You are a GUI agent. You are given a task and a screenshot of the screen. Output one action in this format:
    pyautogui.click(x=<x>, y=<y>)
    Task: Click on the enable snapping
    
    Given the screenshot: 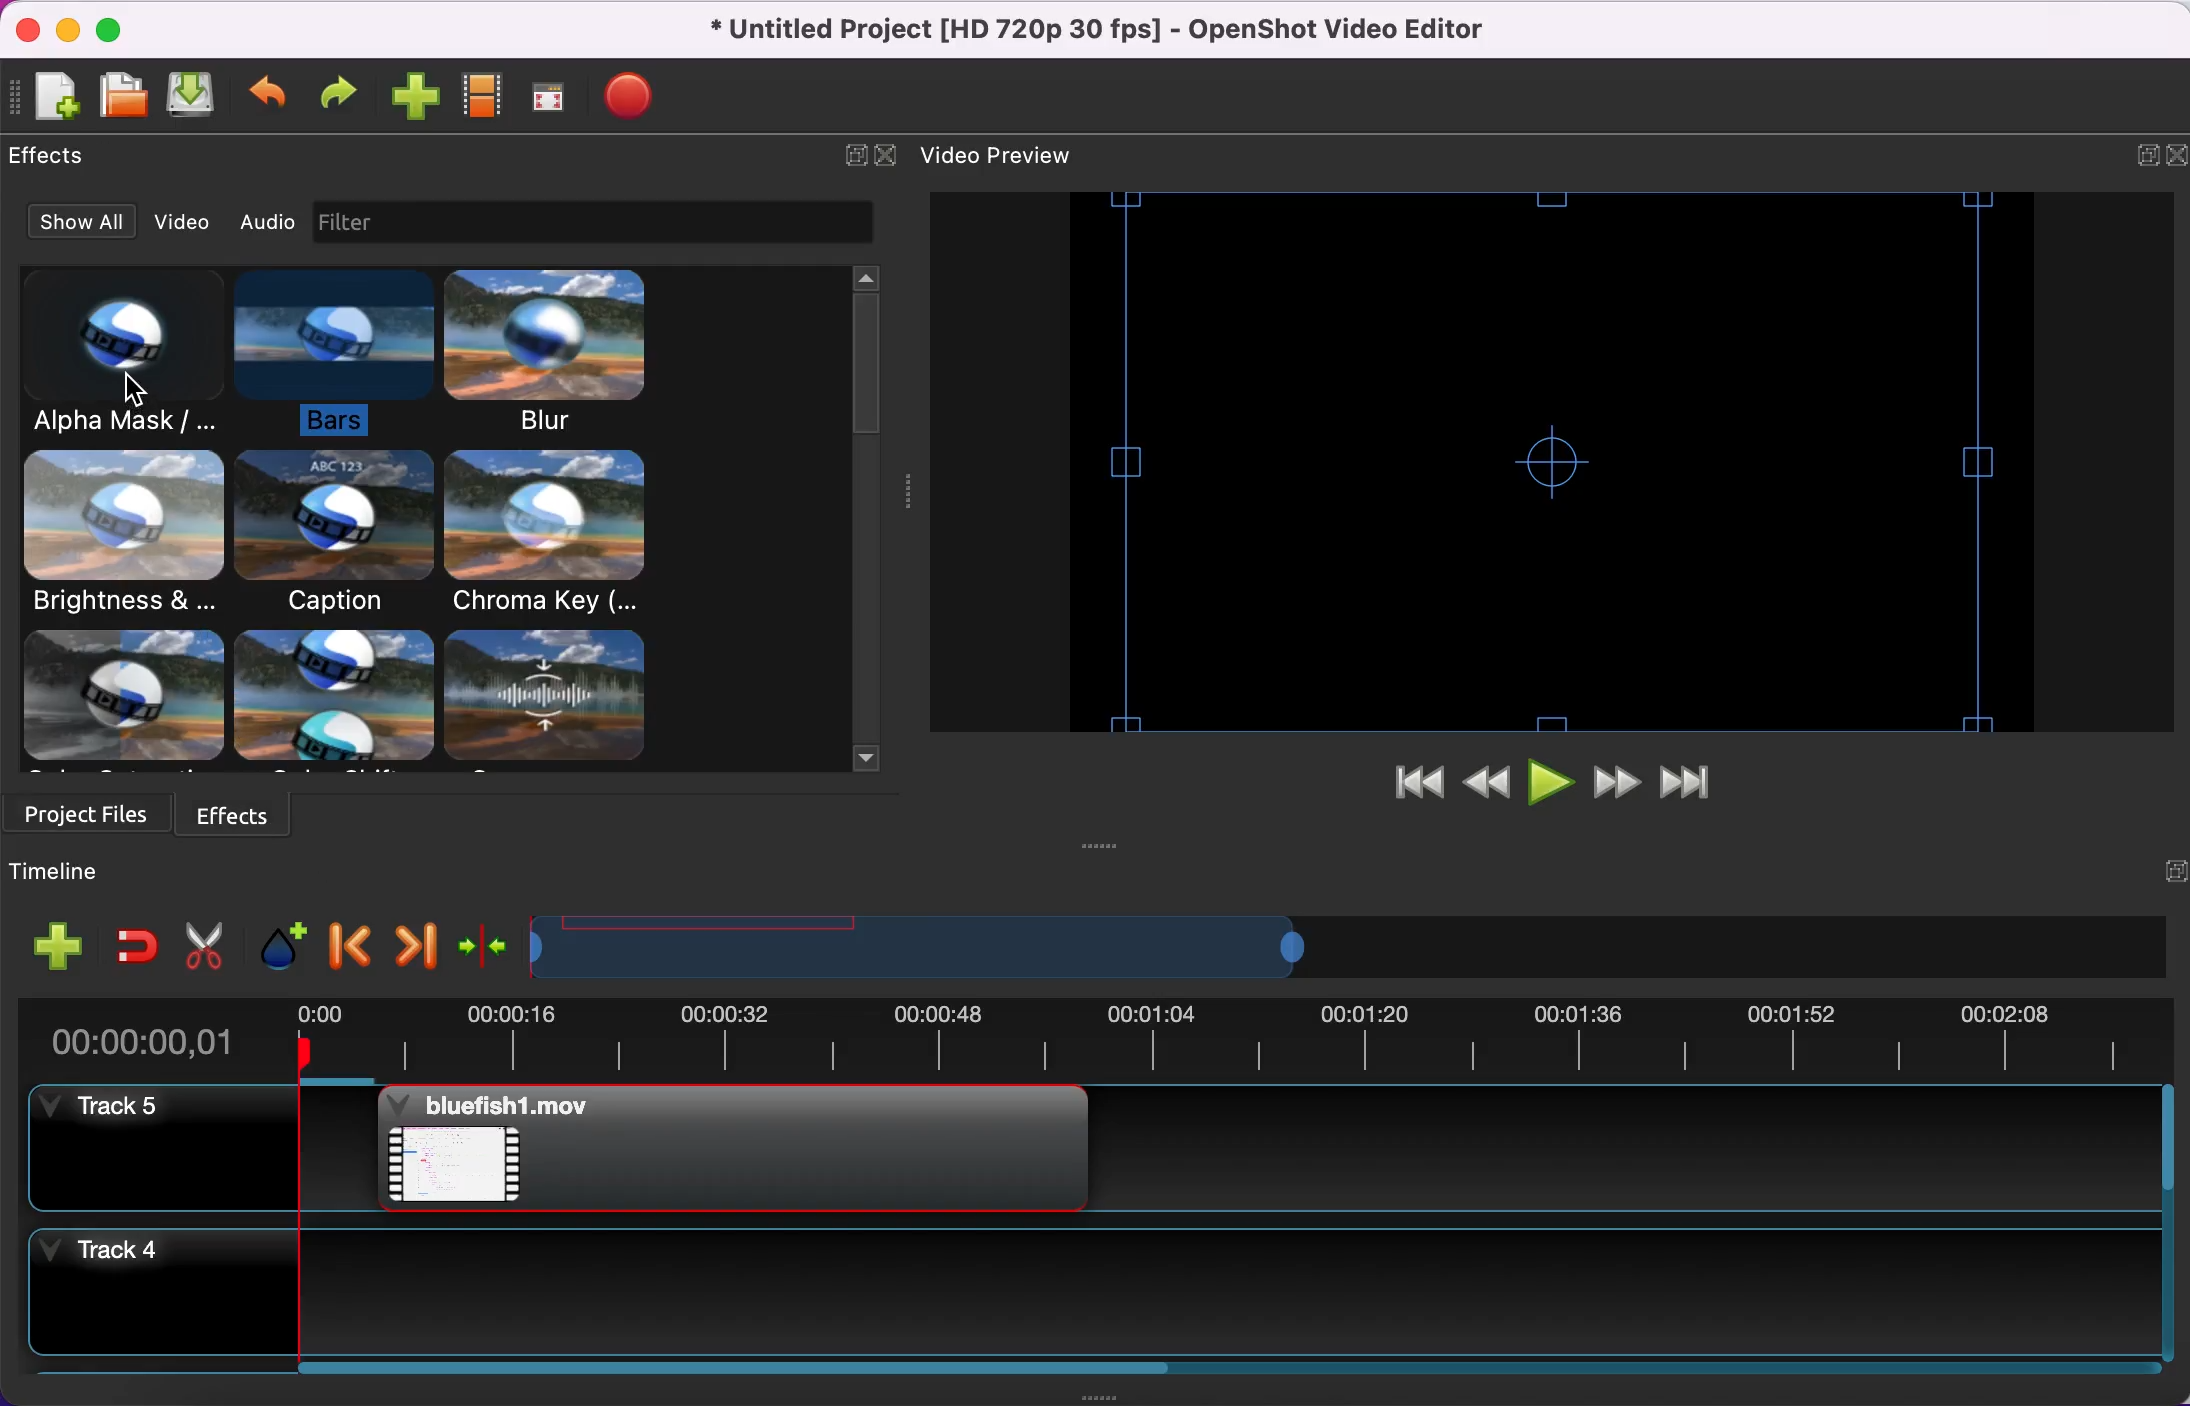 What is the action you would take?
    pyautogui.click(x=133, y=948)
    